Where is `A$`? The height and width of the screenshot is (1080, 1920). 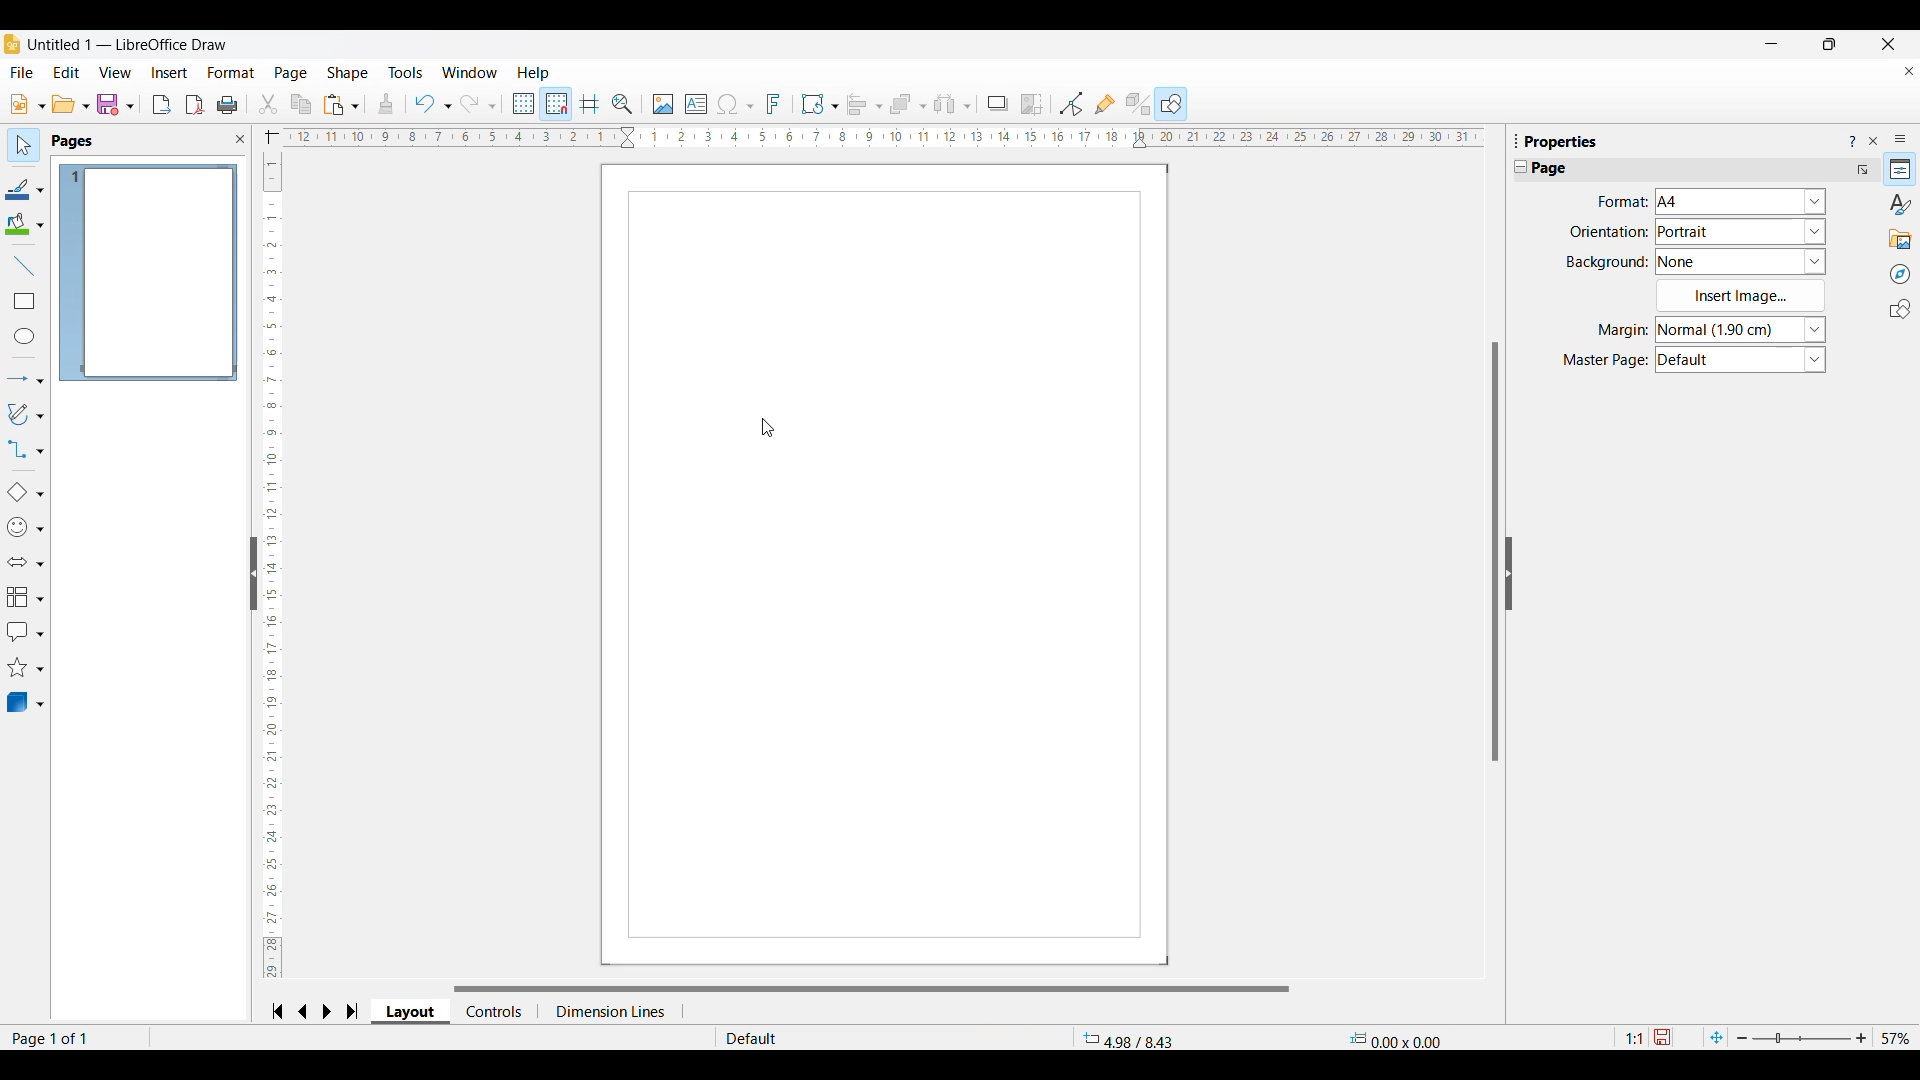 A$ is located at coordinates (1741, 200).